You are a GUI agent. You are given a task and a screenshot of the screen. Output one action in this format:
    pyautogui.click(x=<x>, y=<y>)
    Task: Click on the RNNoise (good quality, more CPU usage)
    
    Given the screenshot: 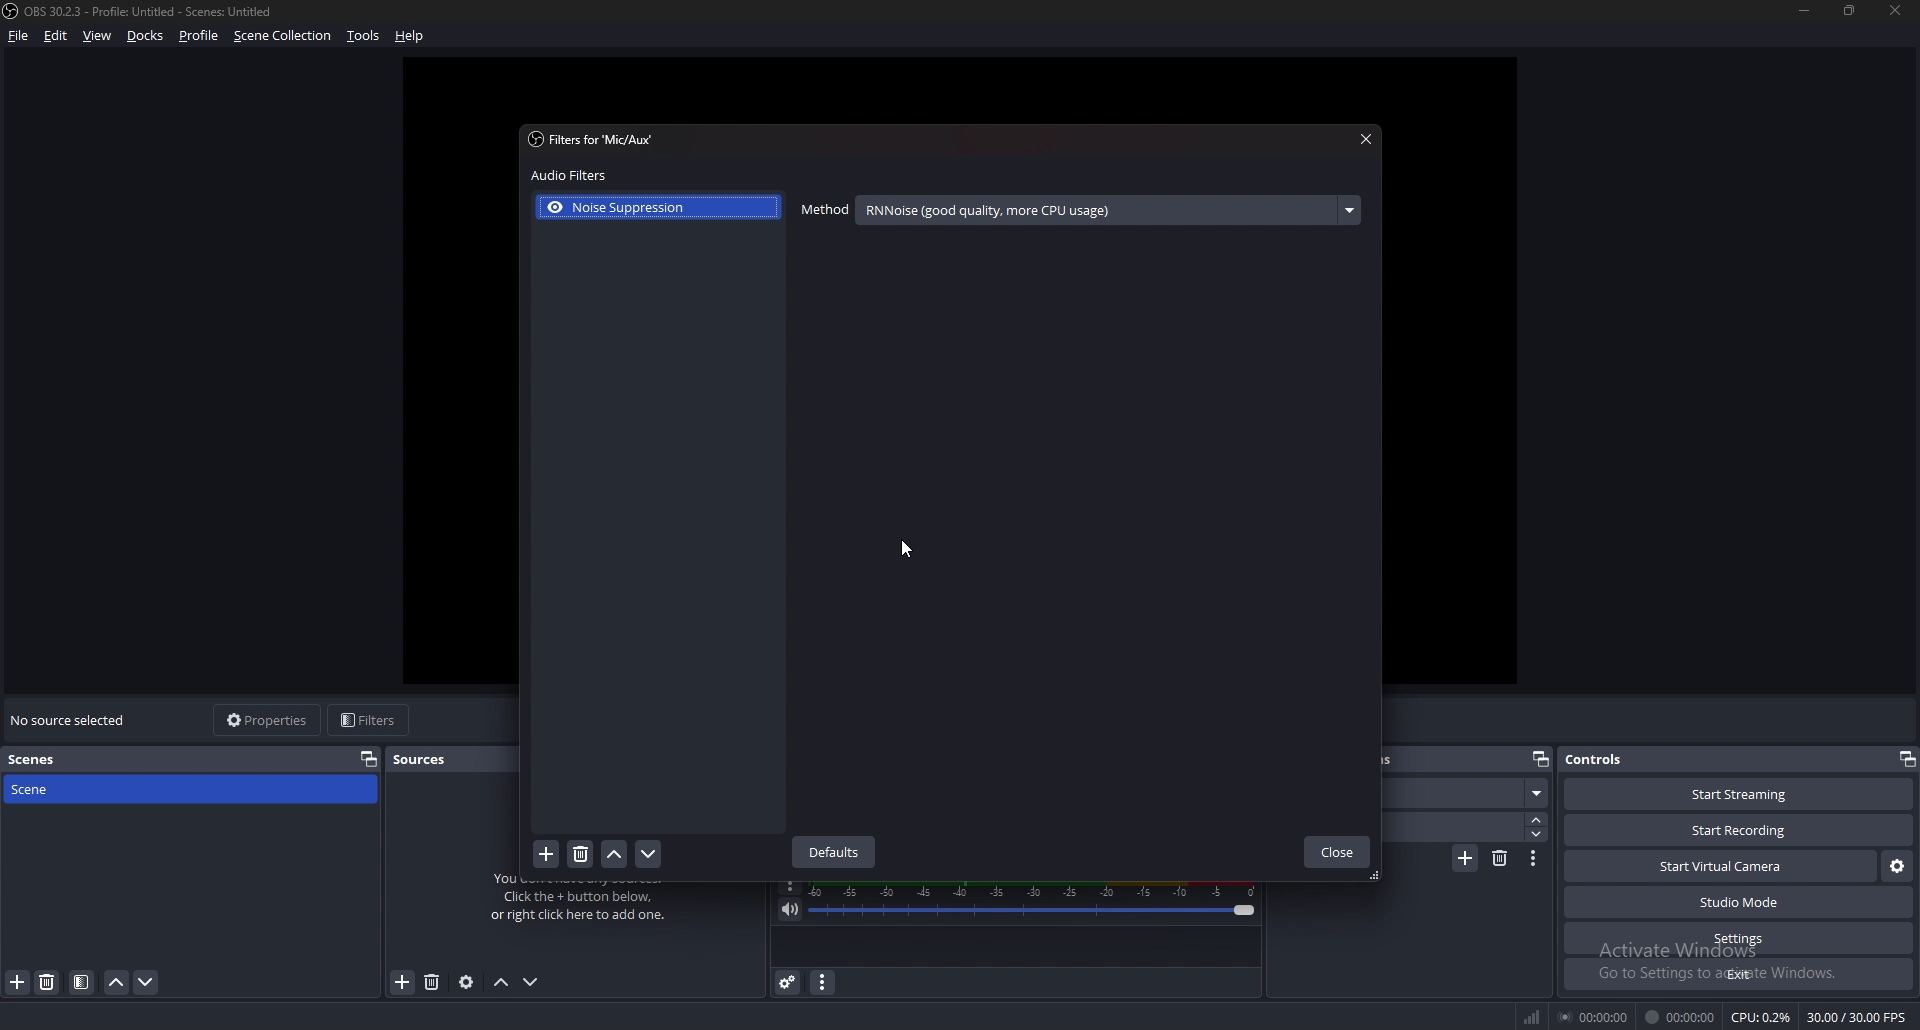 What is the action you would take?
    pyautogui.click(x=1114, y=210)
    